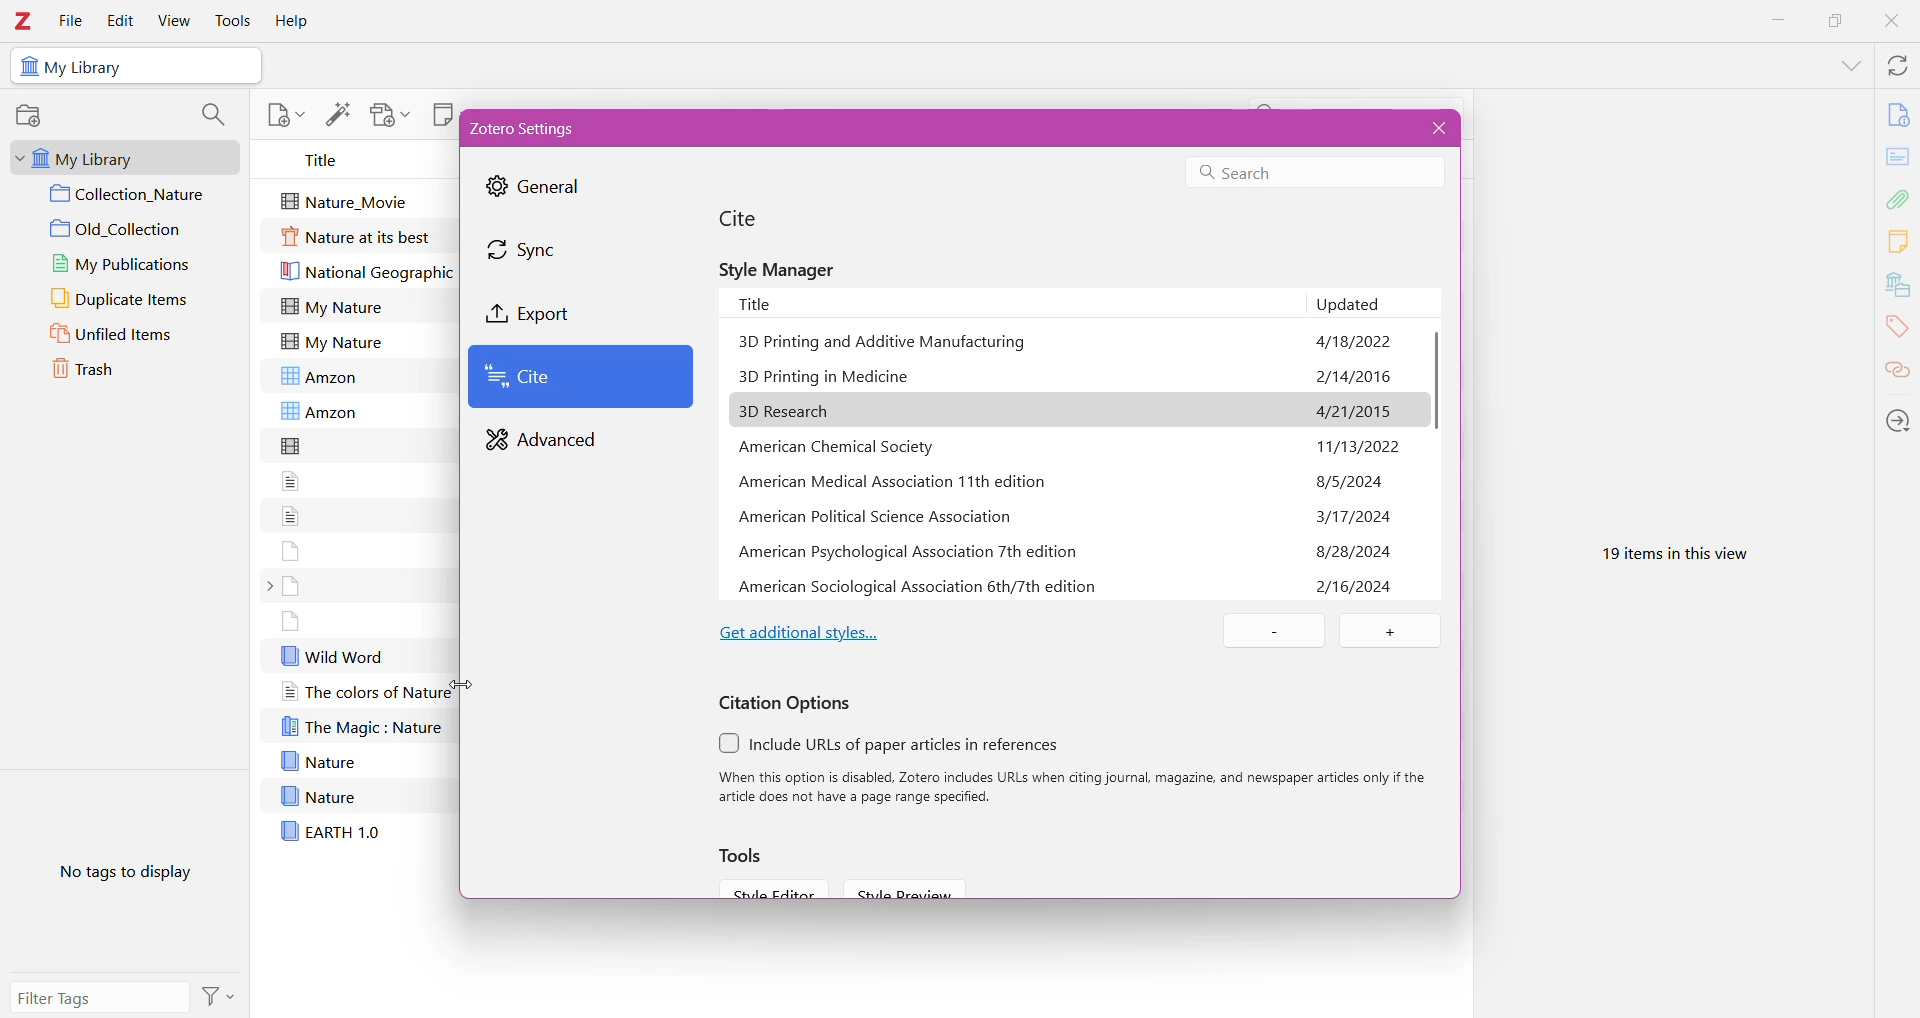  Describe the element at coordinates (542, 251) in the screenshot. I see `Sync` at that location.